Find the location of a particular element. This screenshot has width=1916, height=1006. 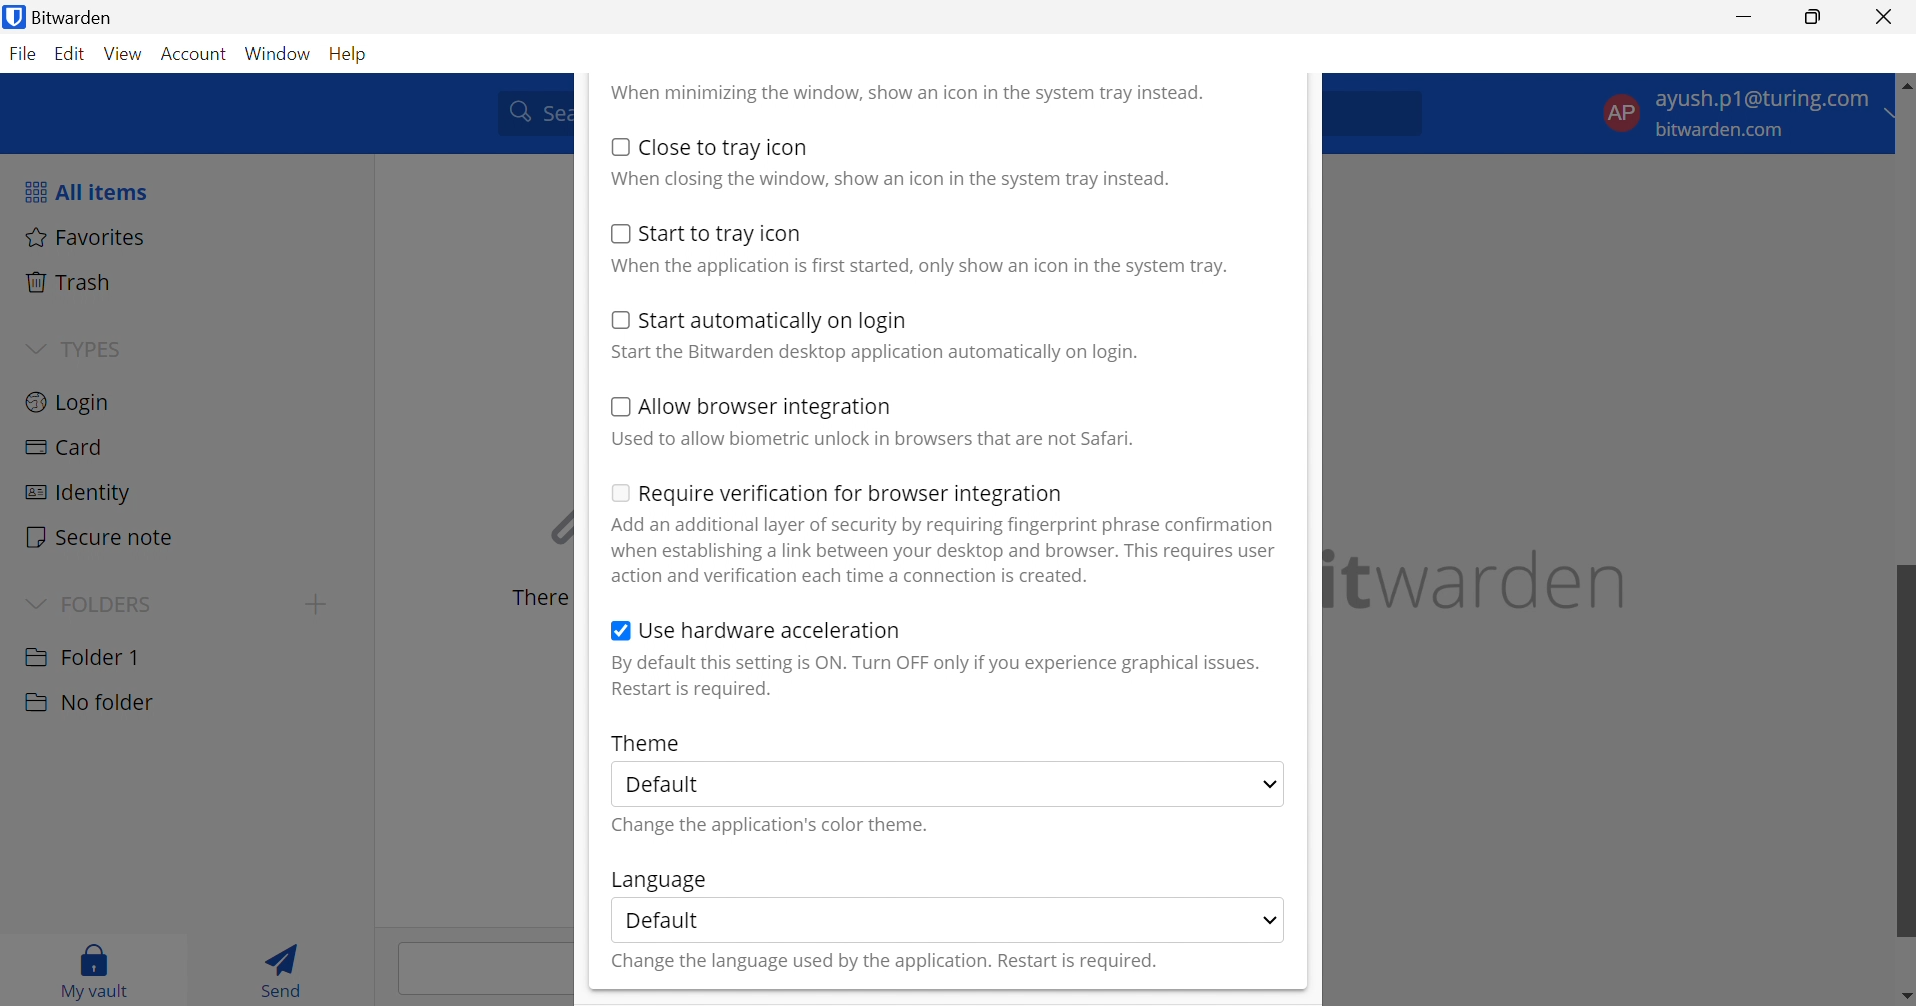

FOLDERS is located at coordinates (111, 602).